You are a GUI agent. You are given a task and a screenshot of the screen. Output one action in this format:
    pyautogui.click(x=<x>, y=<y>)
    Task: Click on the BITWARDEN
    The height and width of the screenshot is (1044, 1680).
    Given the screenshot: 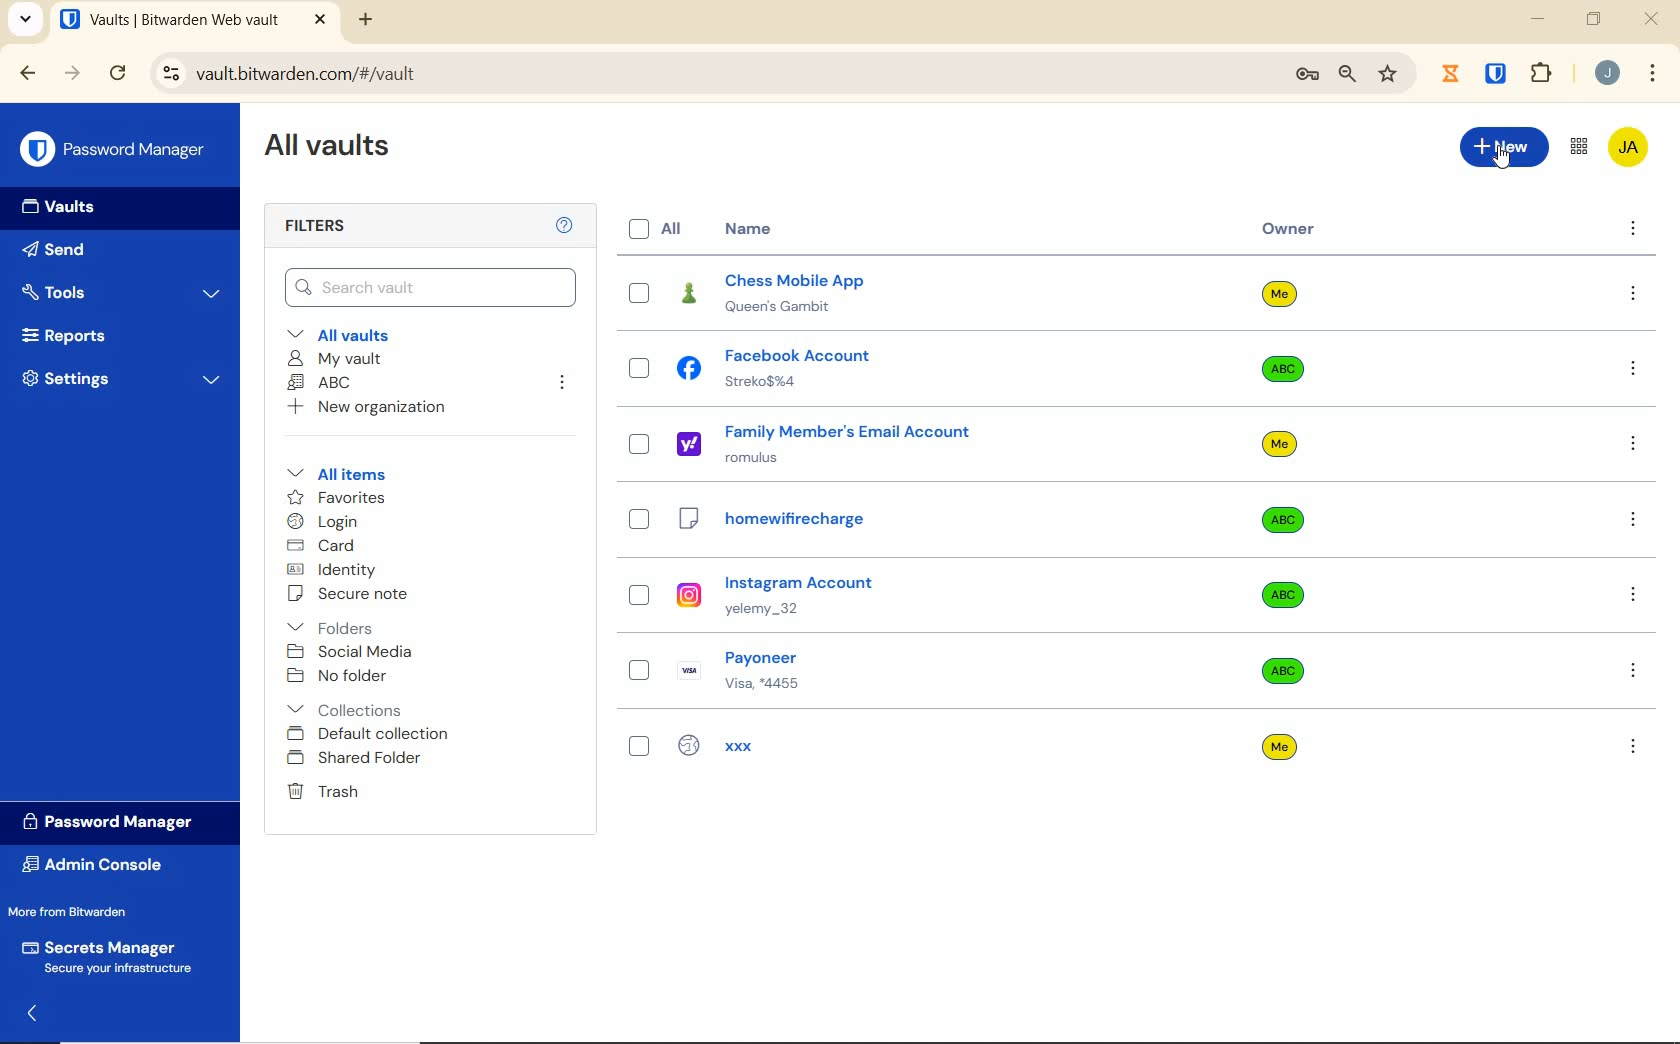 What is the action you would take?
    pyautogui.click(x=1497, y=74)
    